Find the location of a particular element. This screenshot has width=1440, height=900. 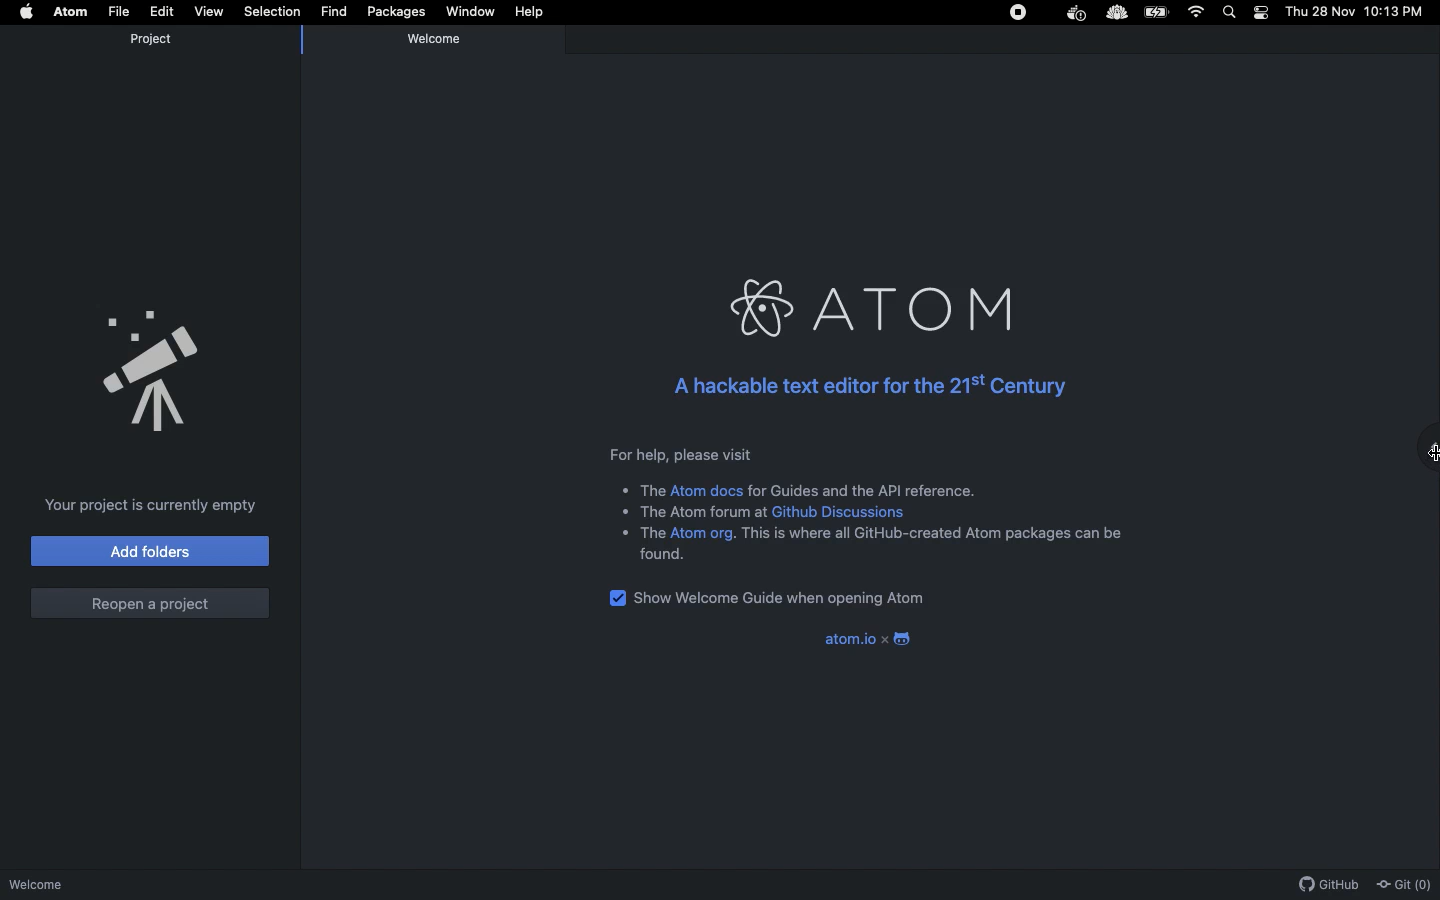

Git is located at coordinates (1406, 887).